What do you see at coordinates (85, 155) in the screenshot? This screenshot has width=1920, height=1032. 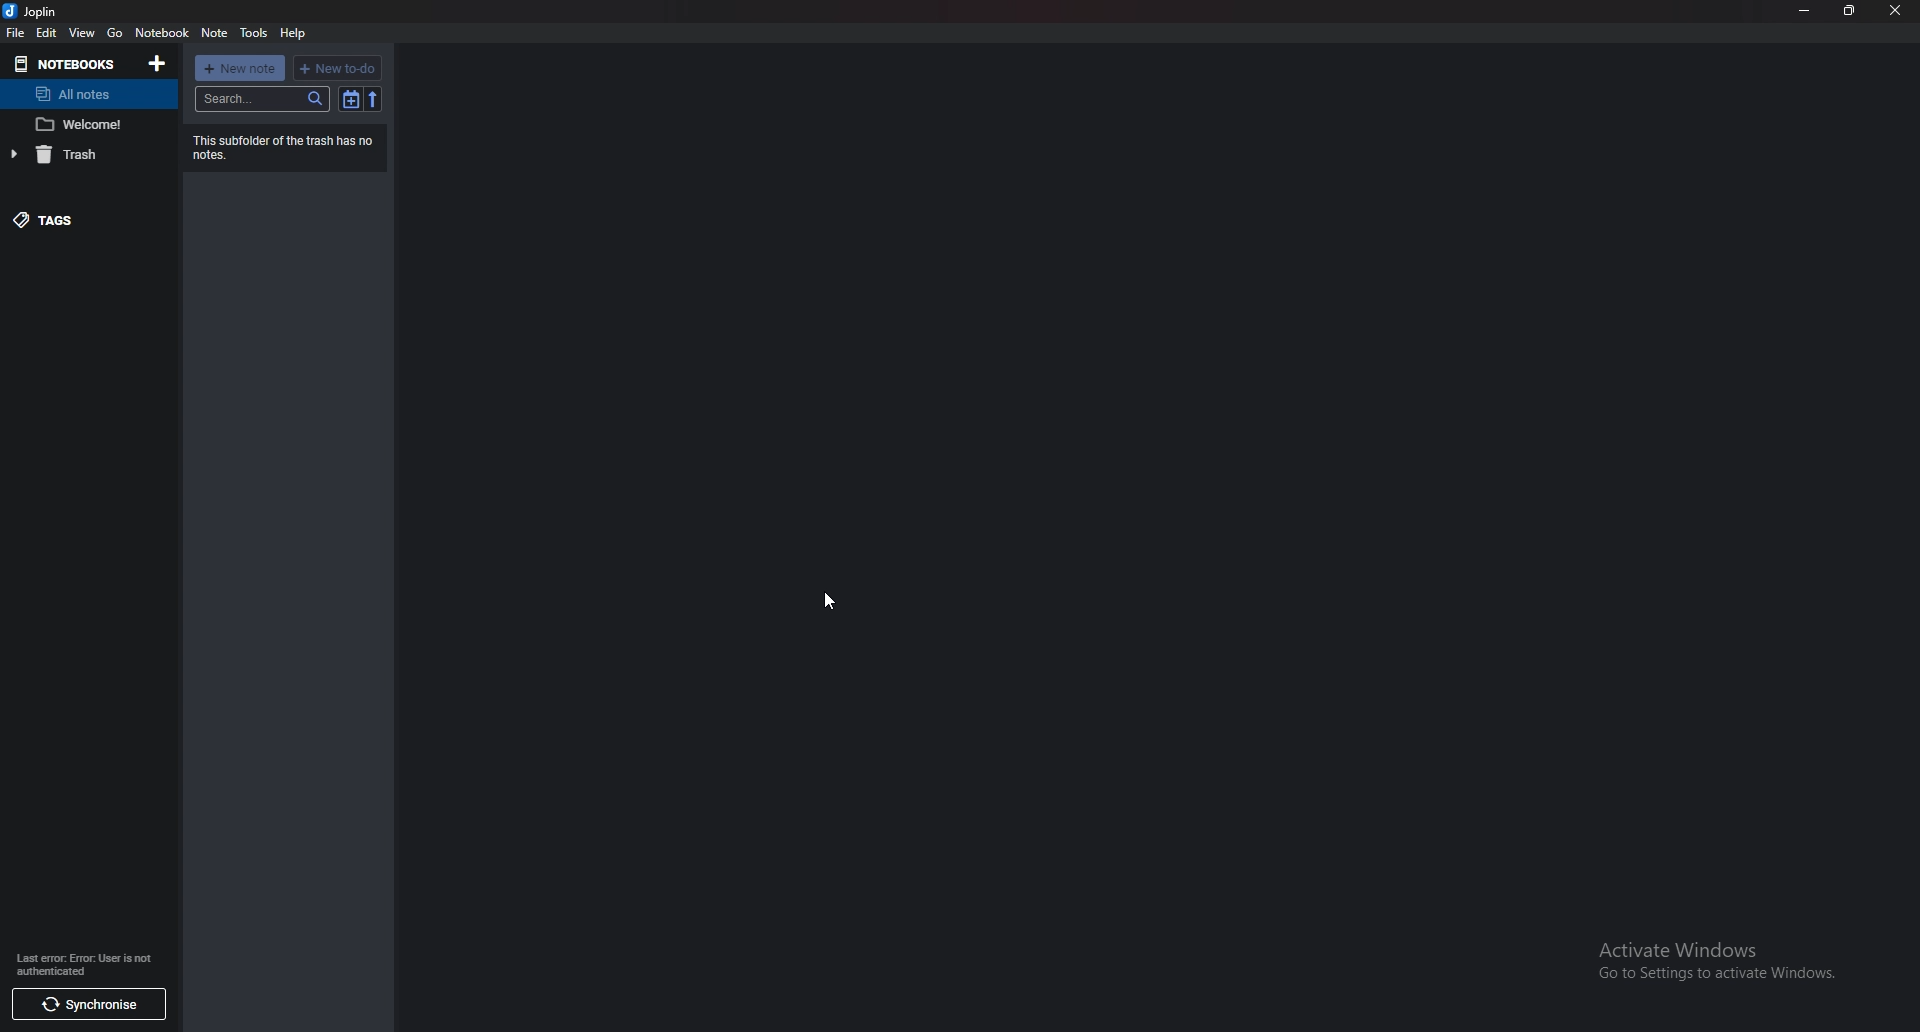 I see `trash` at bounding box center [85, 155].